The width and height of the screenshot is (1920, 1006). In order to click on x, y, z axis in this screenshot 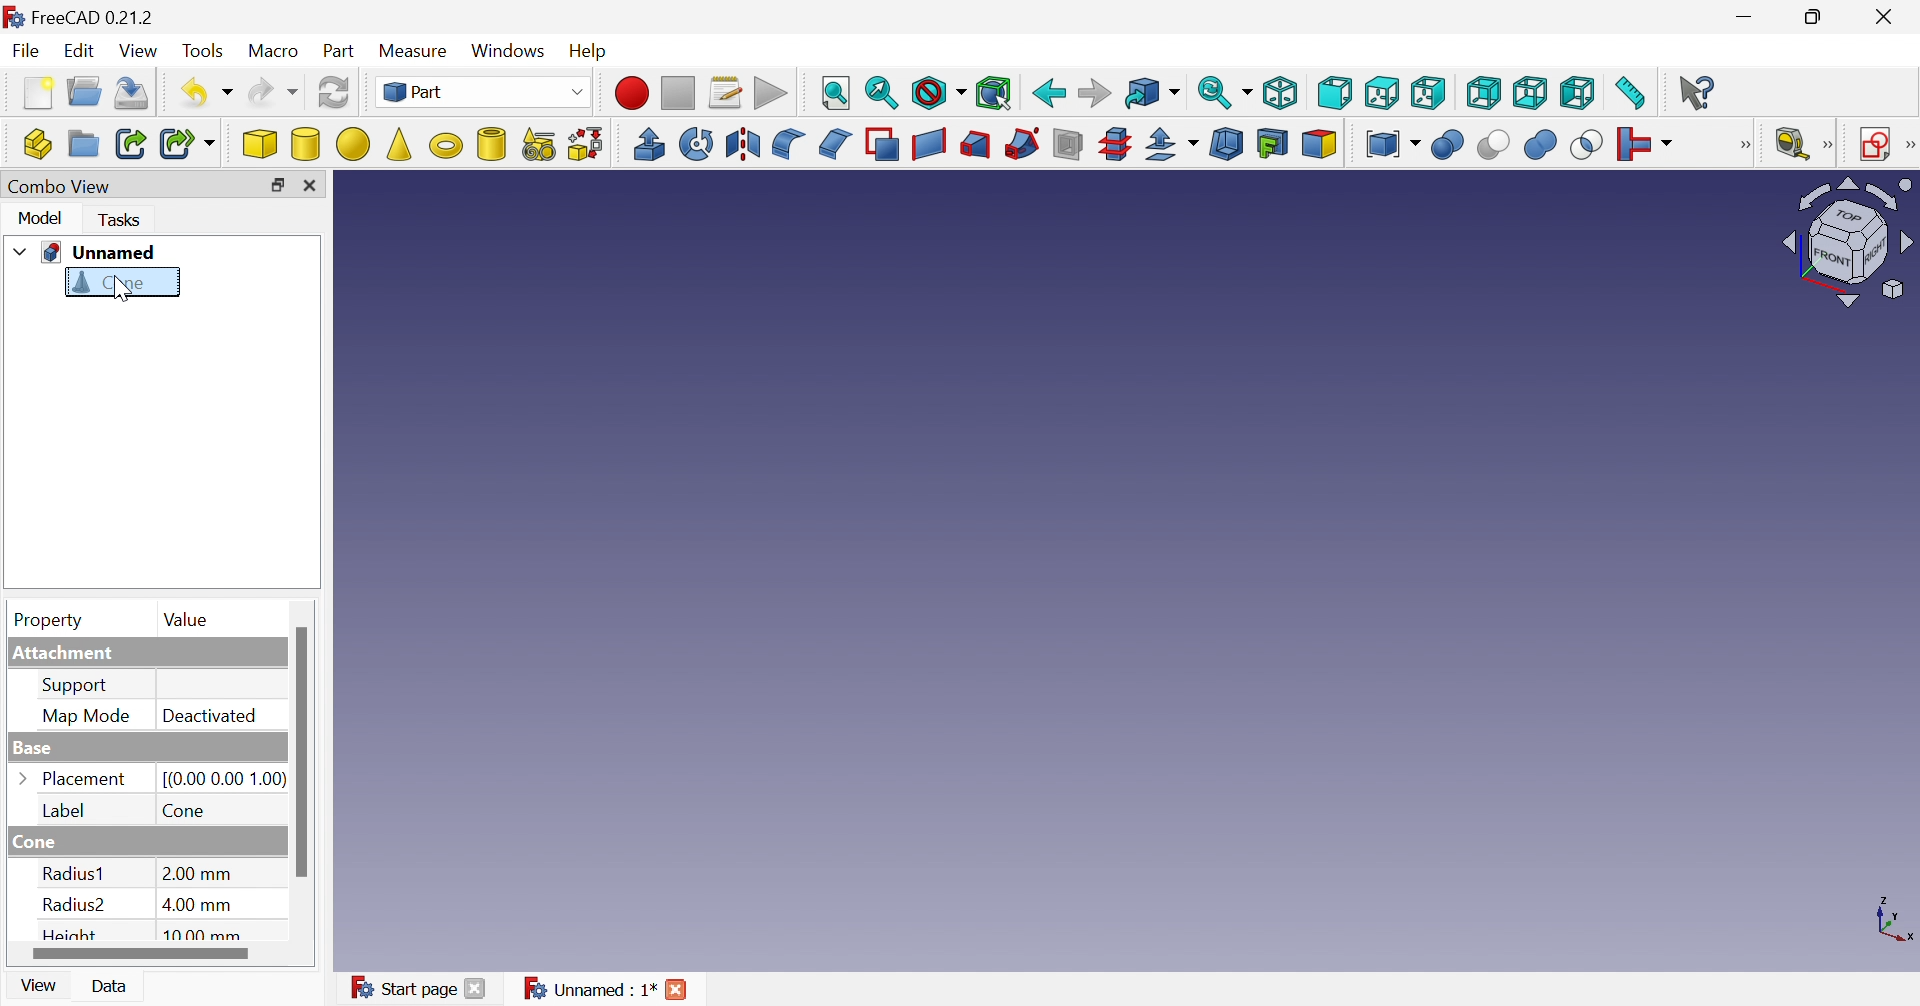, I will do `click(1891, 923)`.